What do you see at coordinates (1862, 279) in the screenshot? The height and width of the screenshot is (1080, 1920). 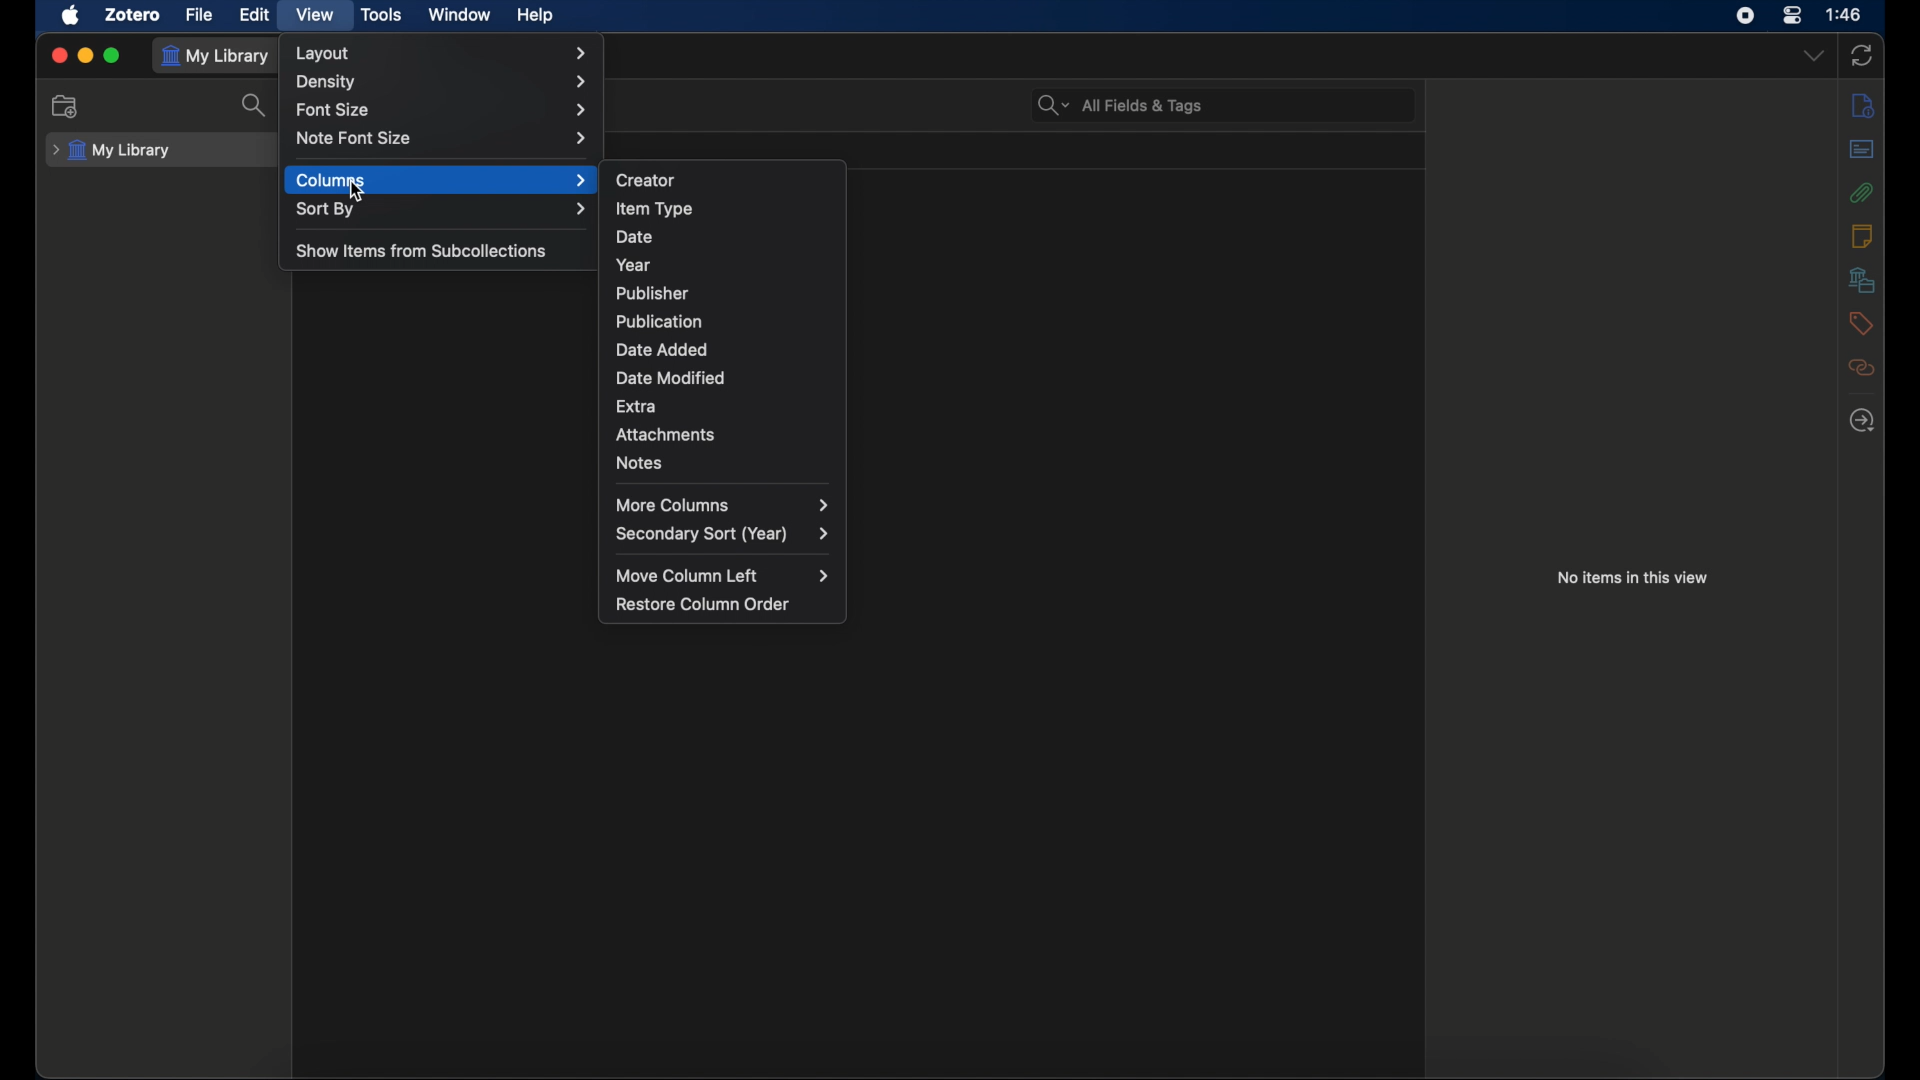 I see `libraries` at bounding box center [1862, 279].